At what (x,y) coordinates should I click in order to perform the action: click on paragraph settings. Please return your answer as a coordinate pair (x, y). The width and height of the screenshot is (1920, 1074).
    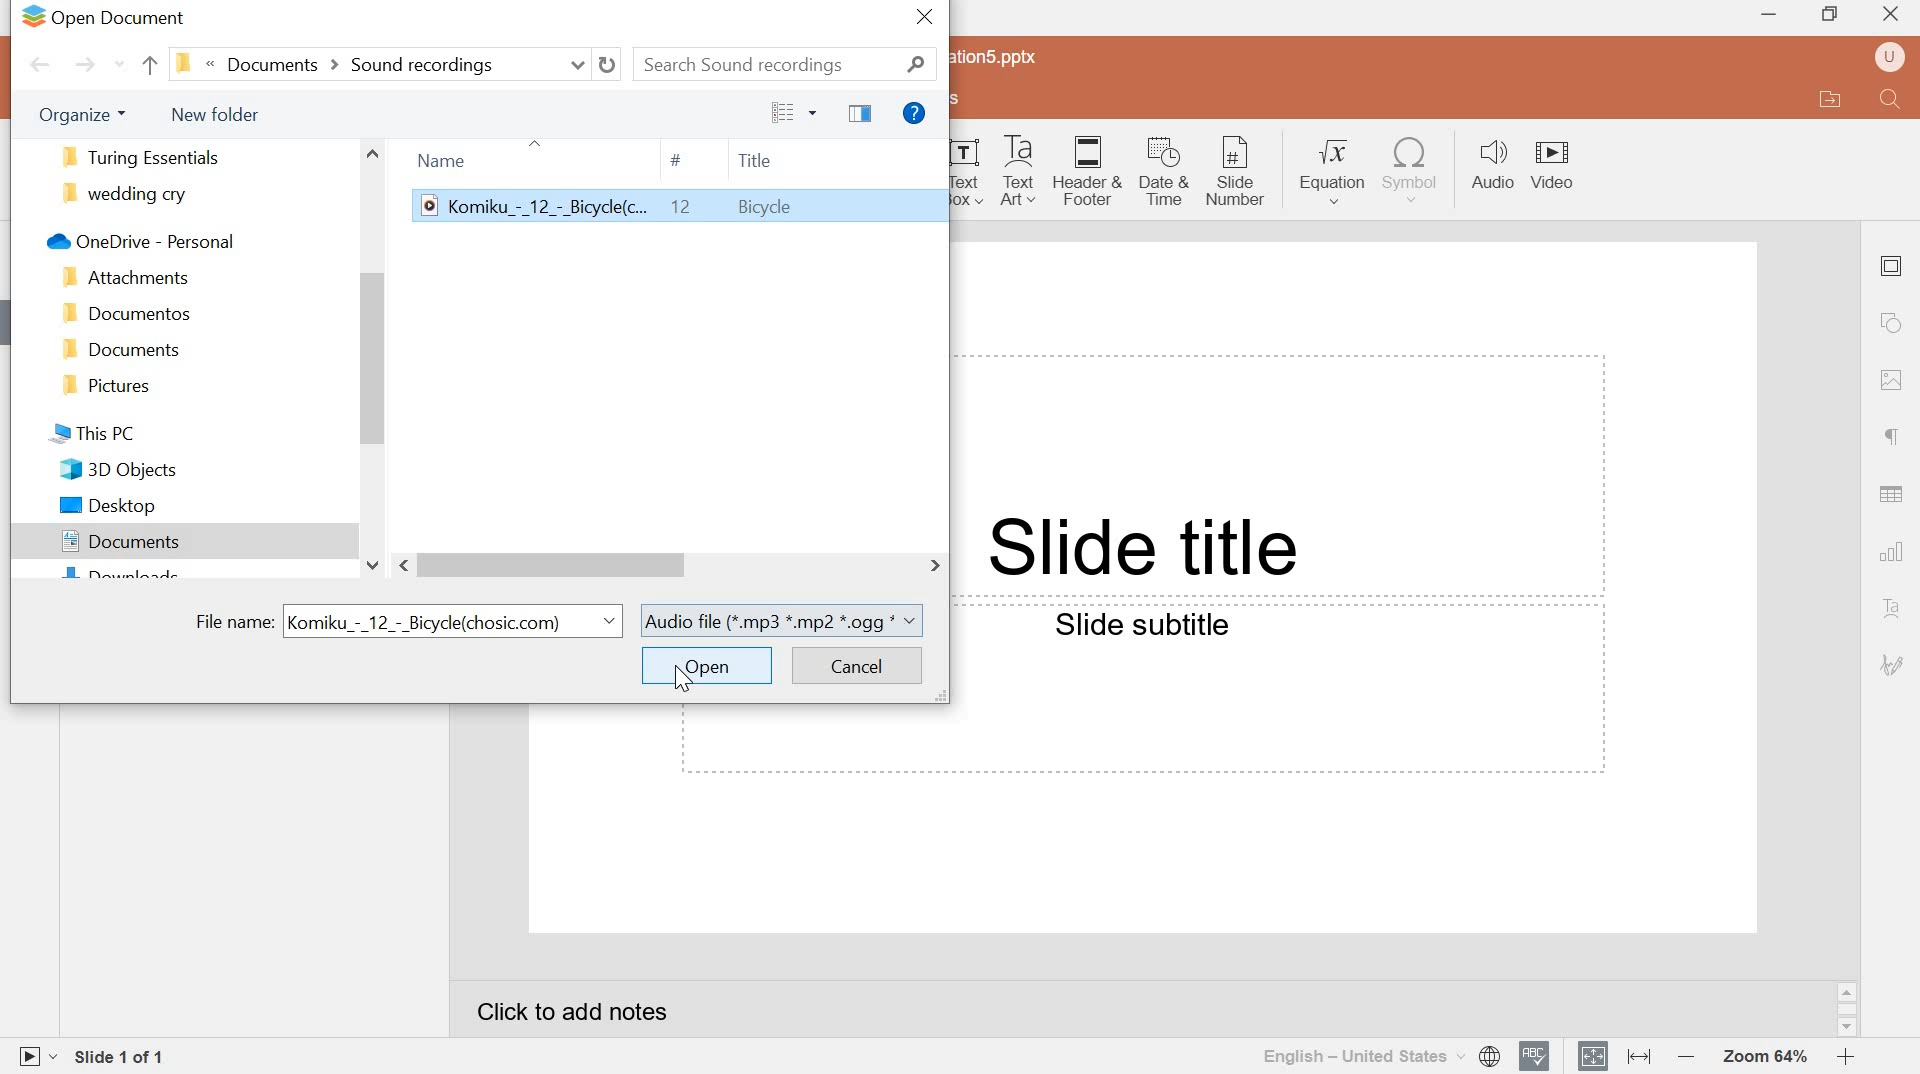
    Looking at the image, I should click on (1886, 438).